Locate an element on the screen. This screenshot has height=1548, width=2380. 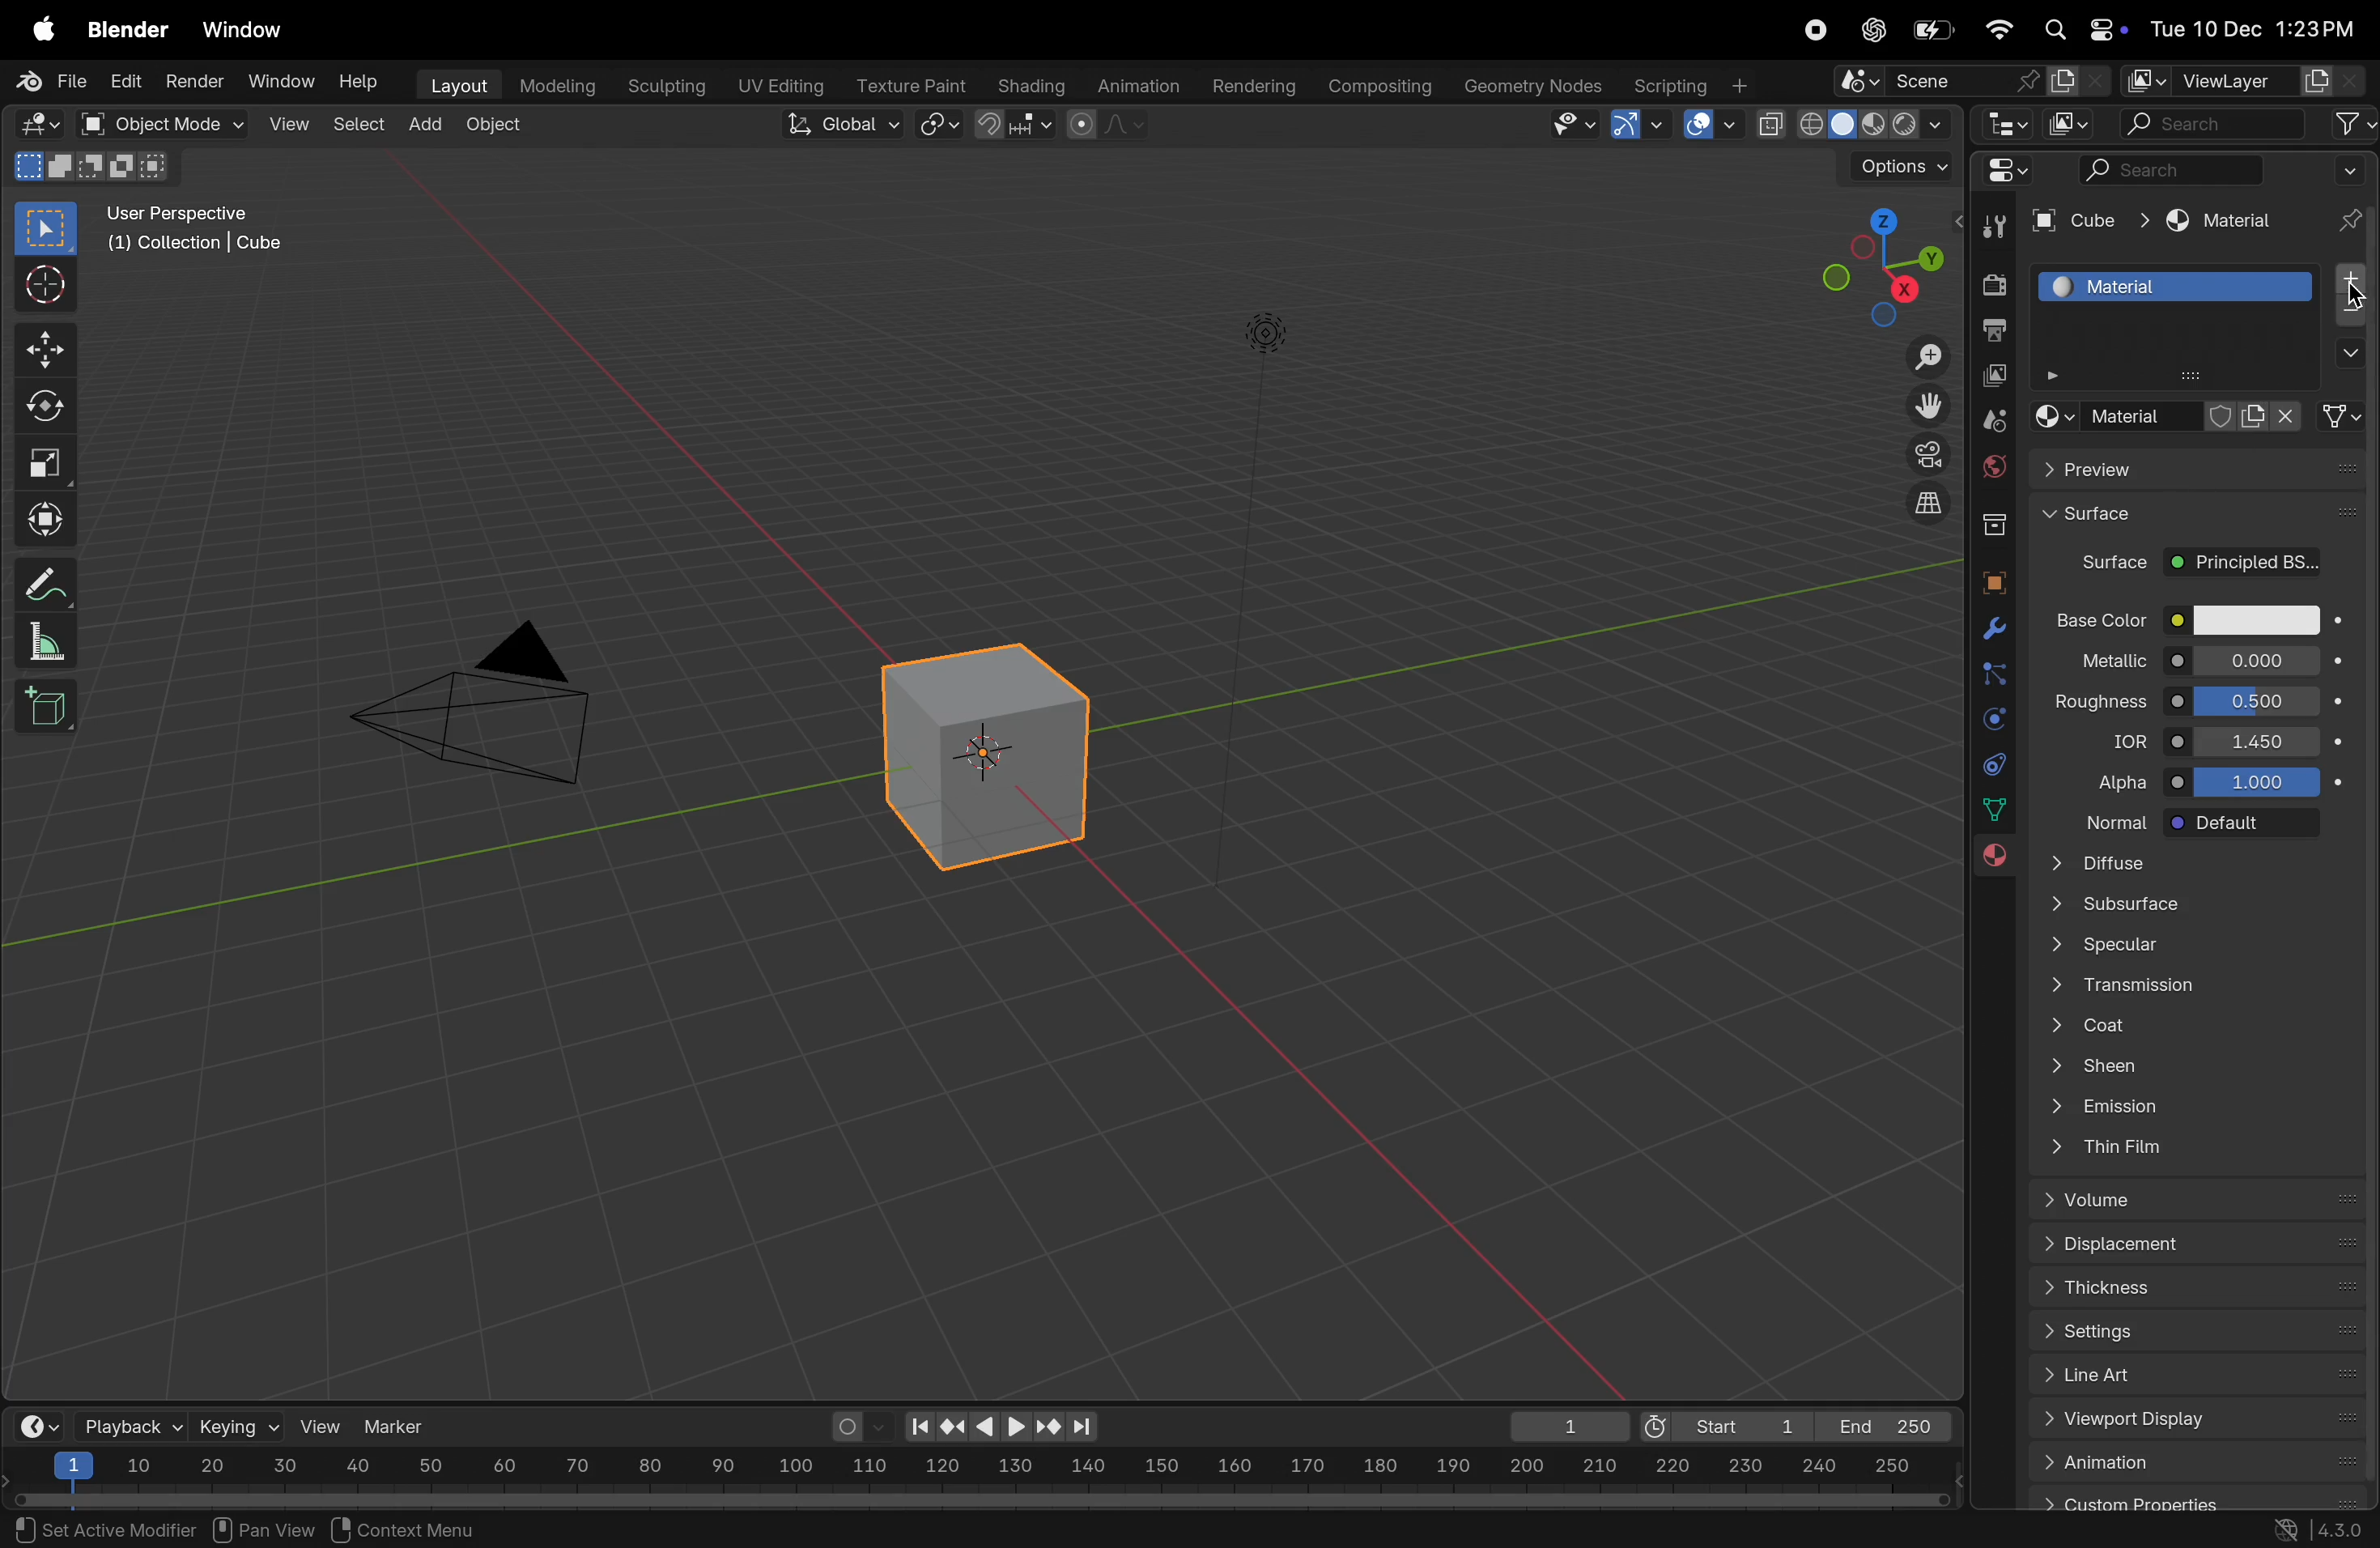
volume is located at coordinates (2187, 1197).